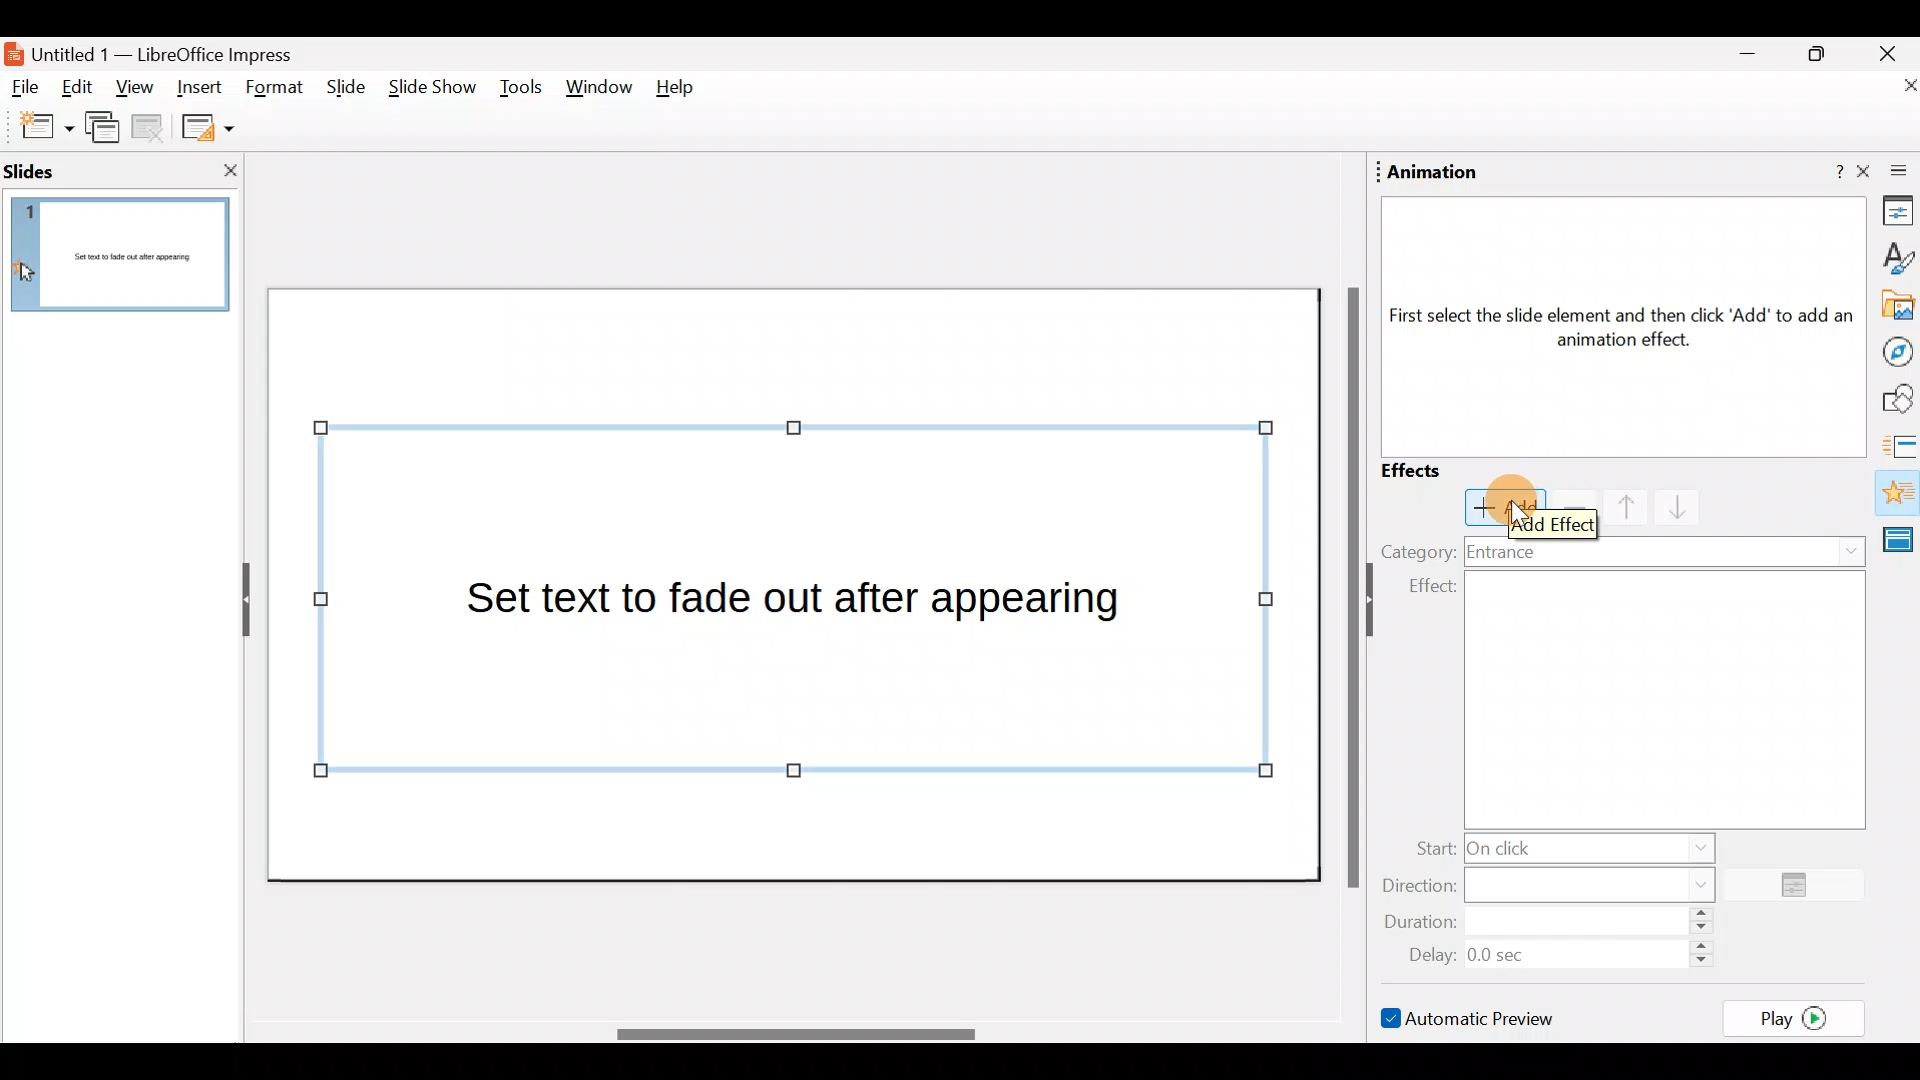  What do you see at coordinates (600, 92) in the screenshot?
I see `Window` at bounding box center [600, 92].